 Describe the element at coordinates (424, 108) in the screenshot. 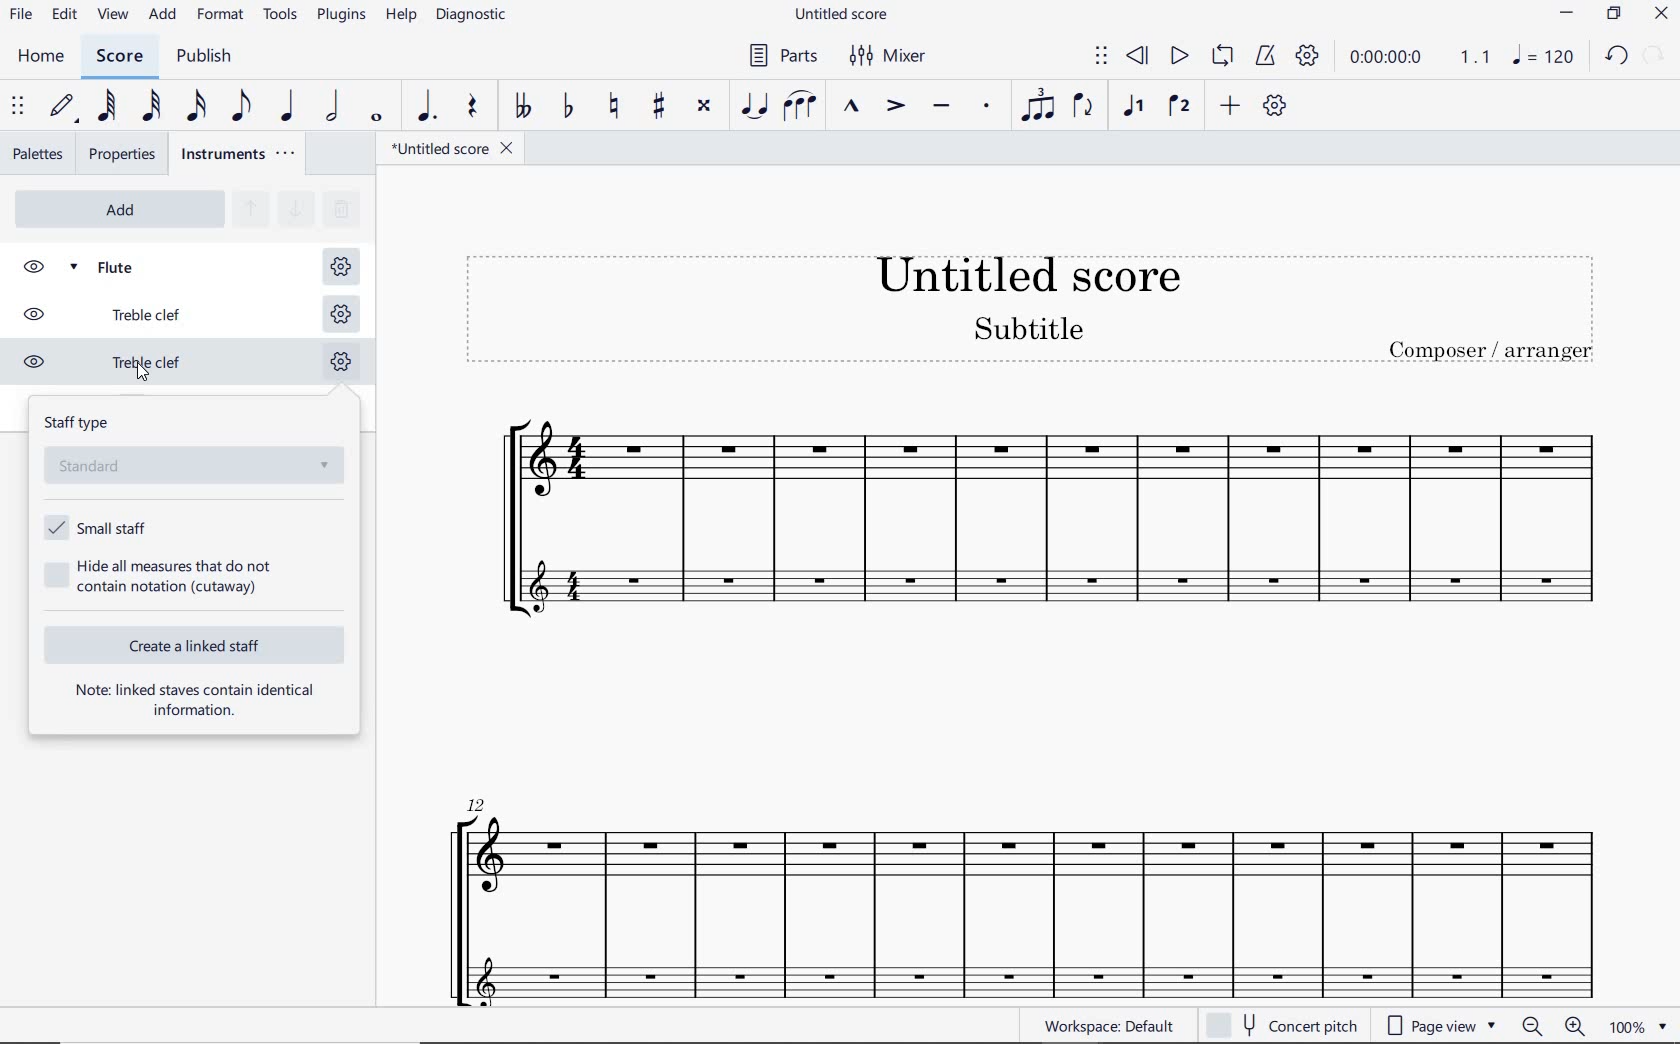

I see `AUGMENTATION DOT` at that location.